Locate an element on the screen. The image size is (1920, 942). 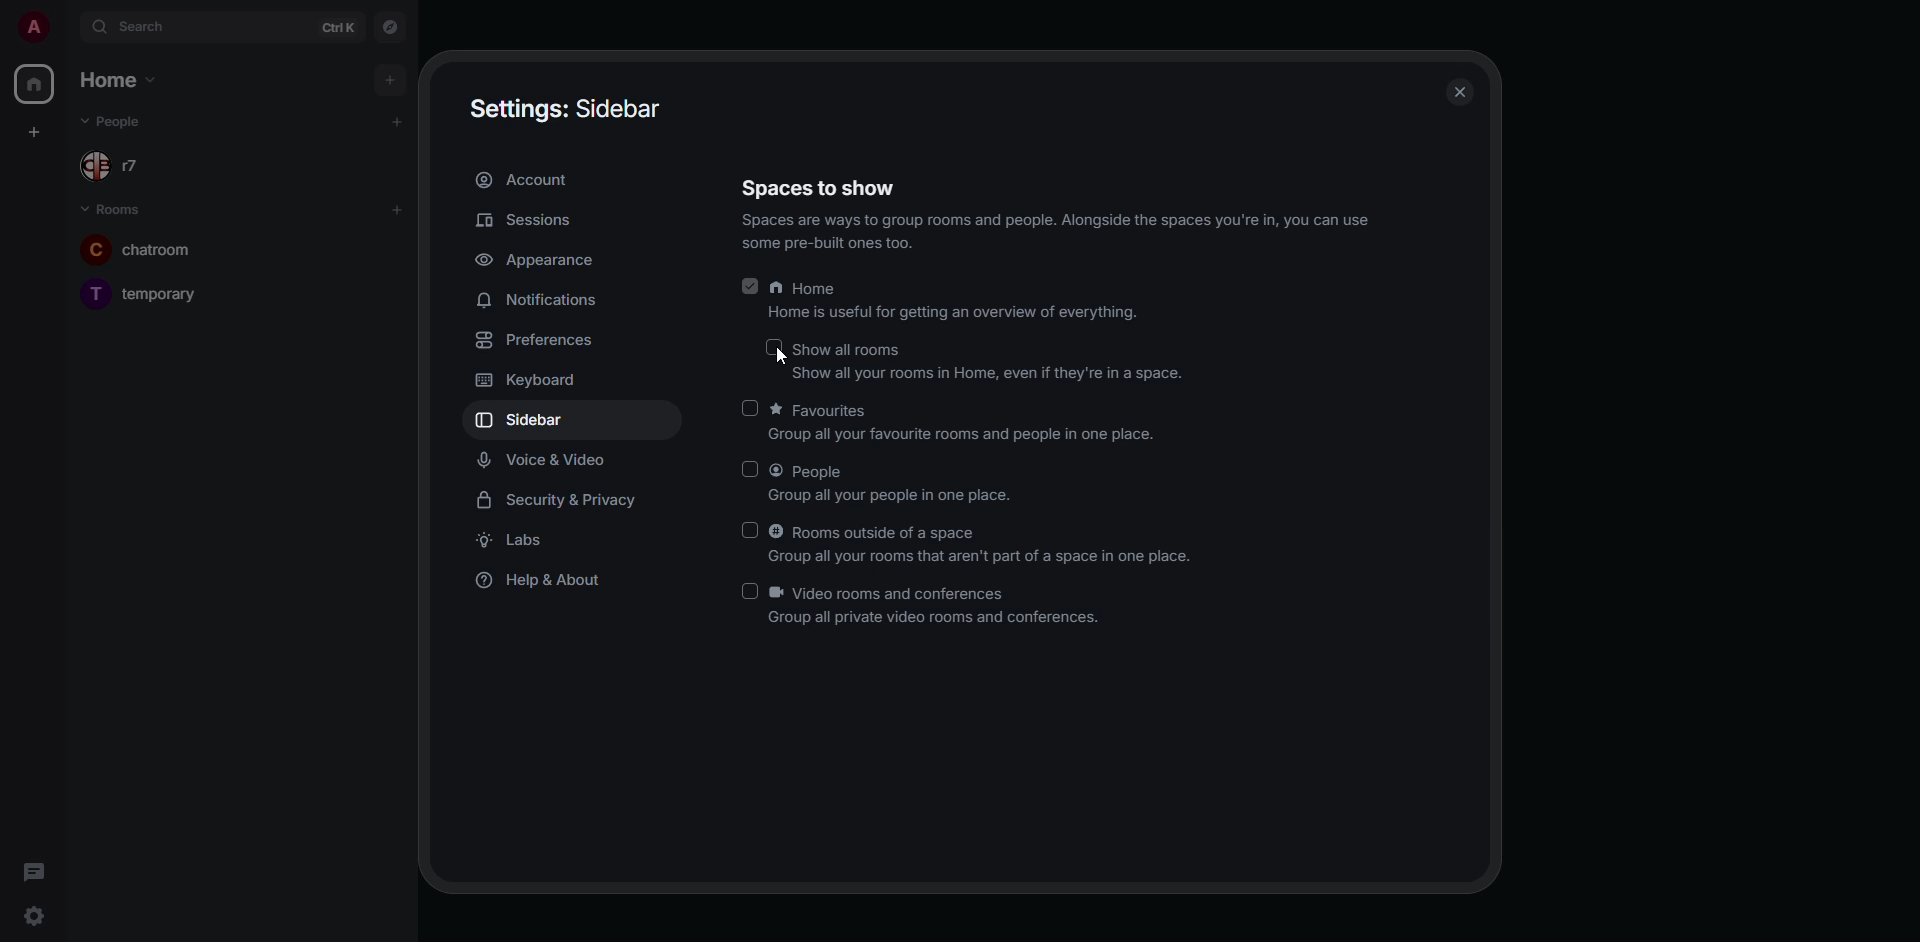
home is located at coordinates (120, 82).